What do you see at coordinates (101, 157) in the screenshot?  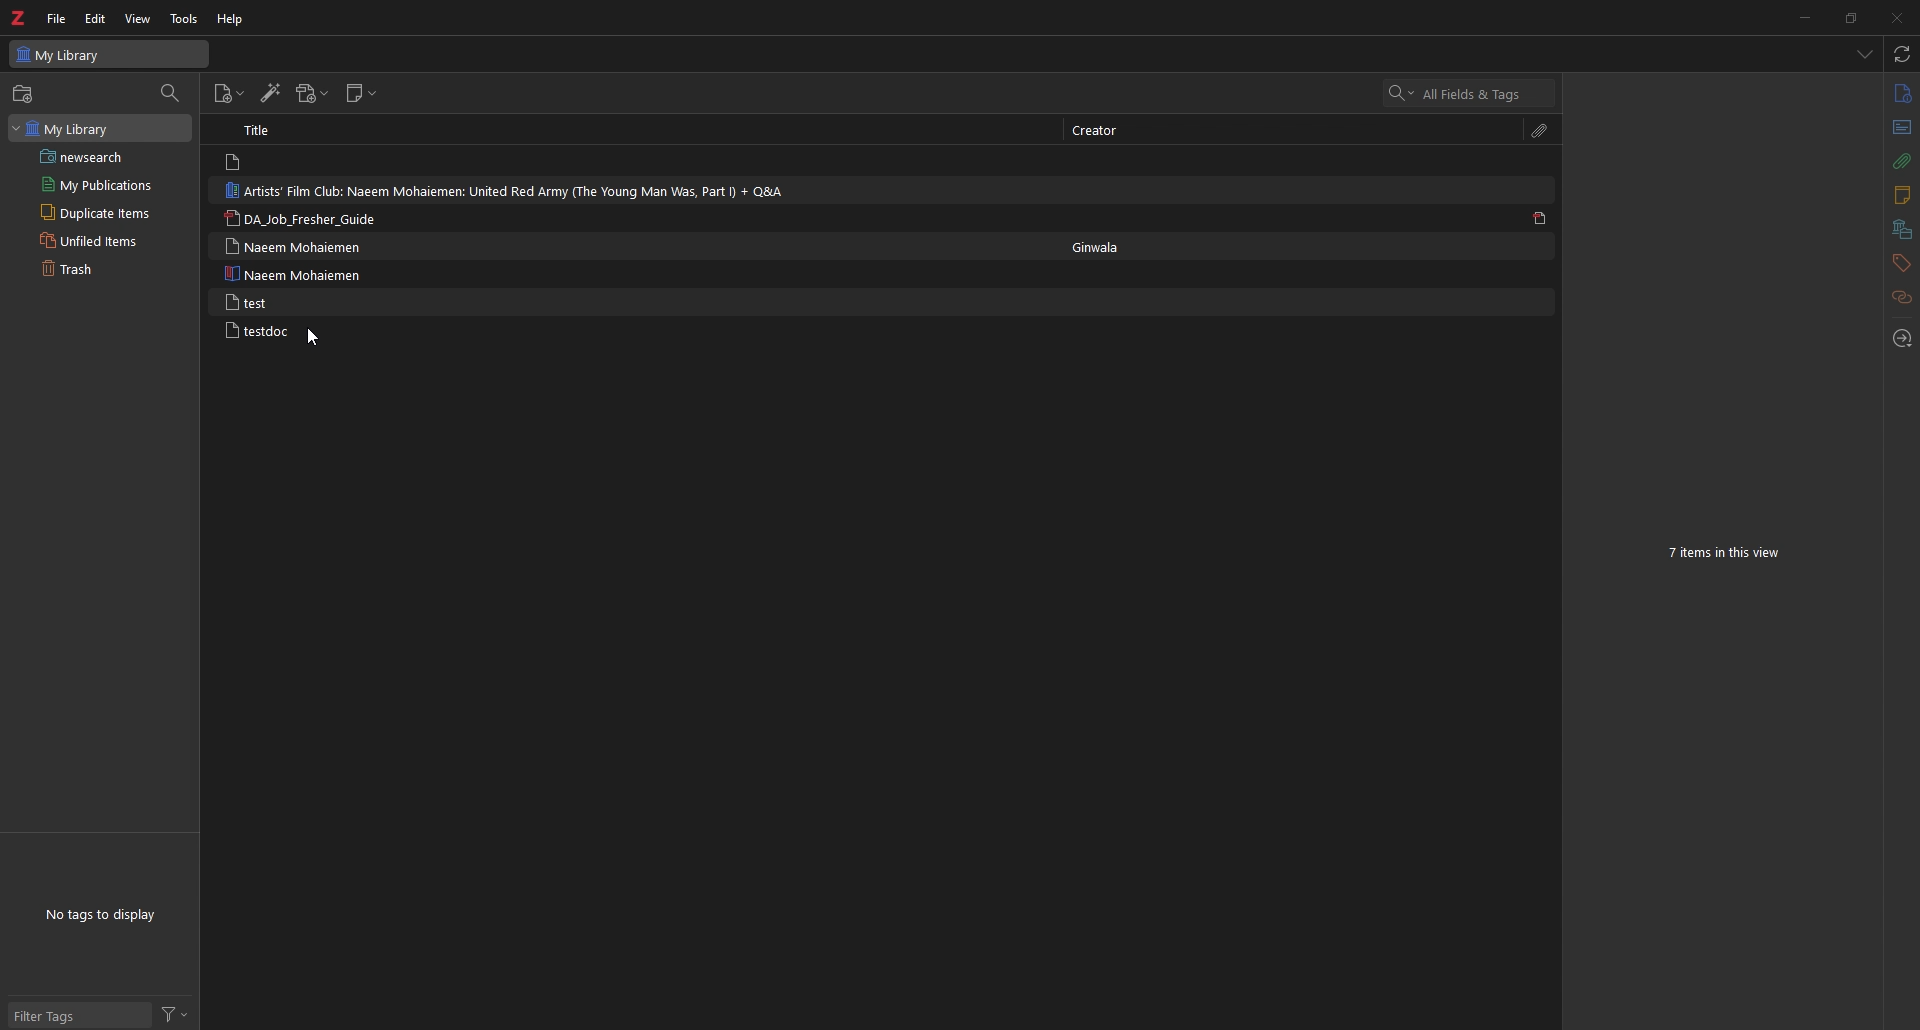 I see `newsearch` at bounding box center [101, 157].